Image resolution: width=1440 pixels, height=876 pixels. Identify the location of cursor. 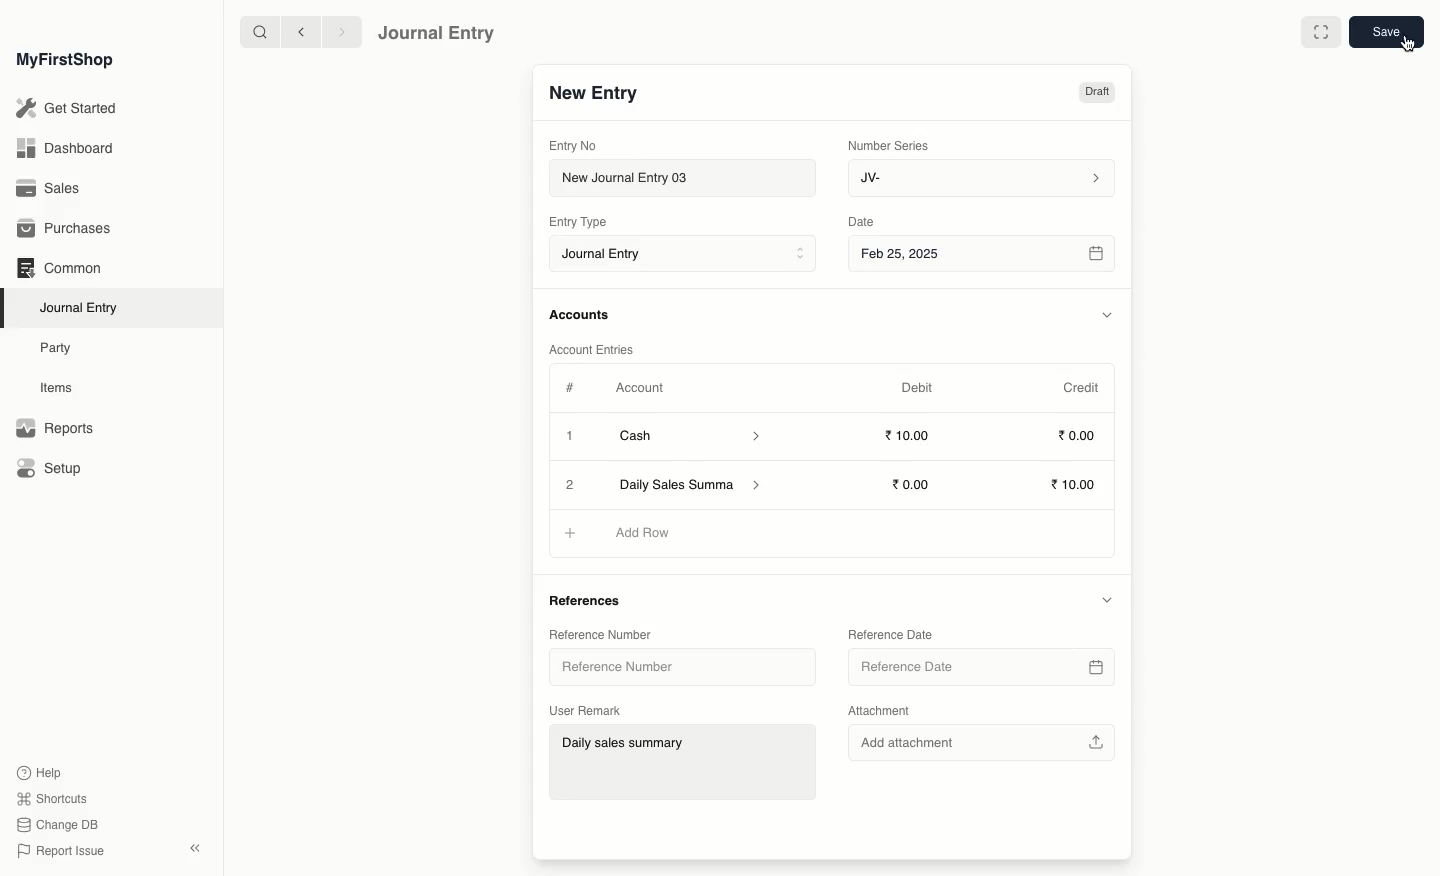
(1404, 50).